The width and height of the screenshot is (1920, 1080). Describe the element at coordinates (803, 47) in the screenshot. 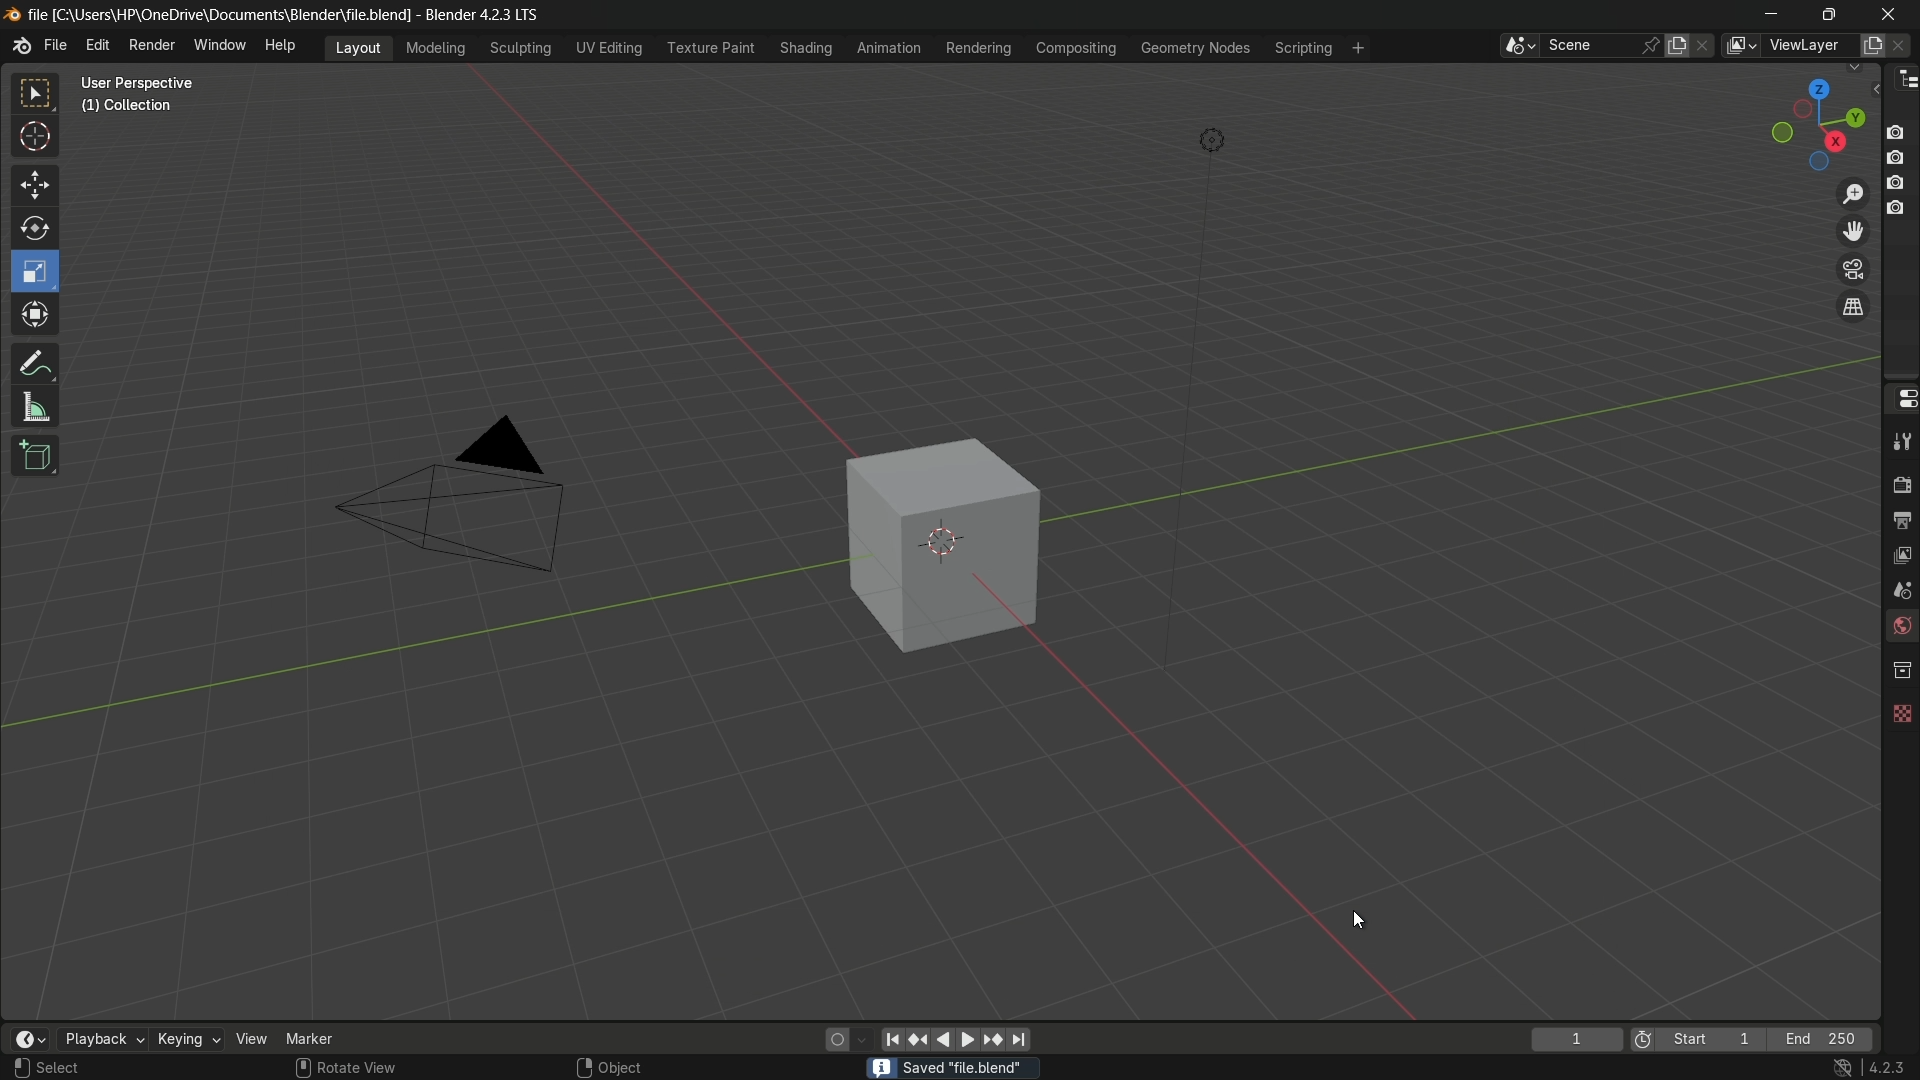

I see `shading menu` at that location.